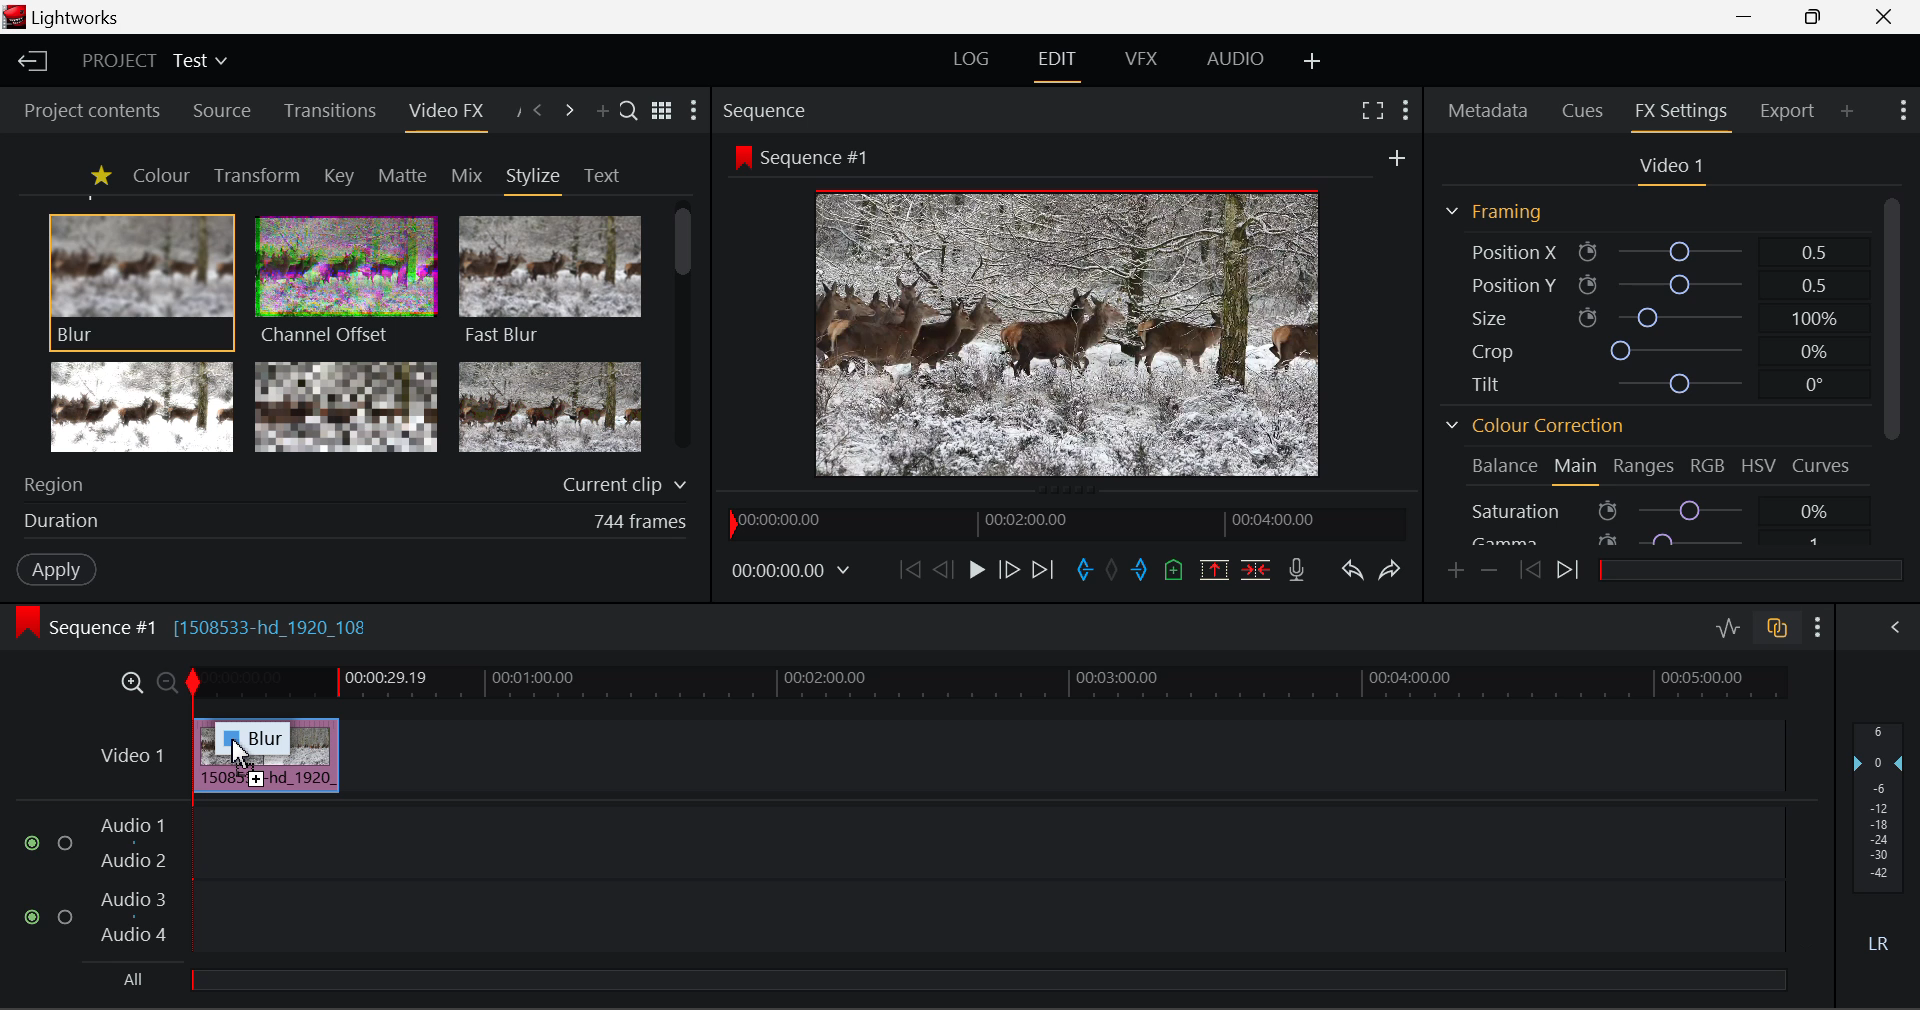  I want to click on Minimize, so click(1814, 18).